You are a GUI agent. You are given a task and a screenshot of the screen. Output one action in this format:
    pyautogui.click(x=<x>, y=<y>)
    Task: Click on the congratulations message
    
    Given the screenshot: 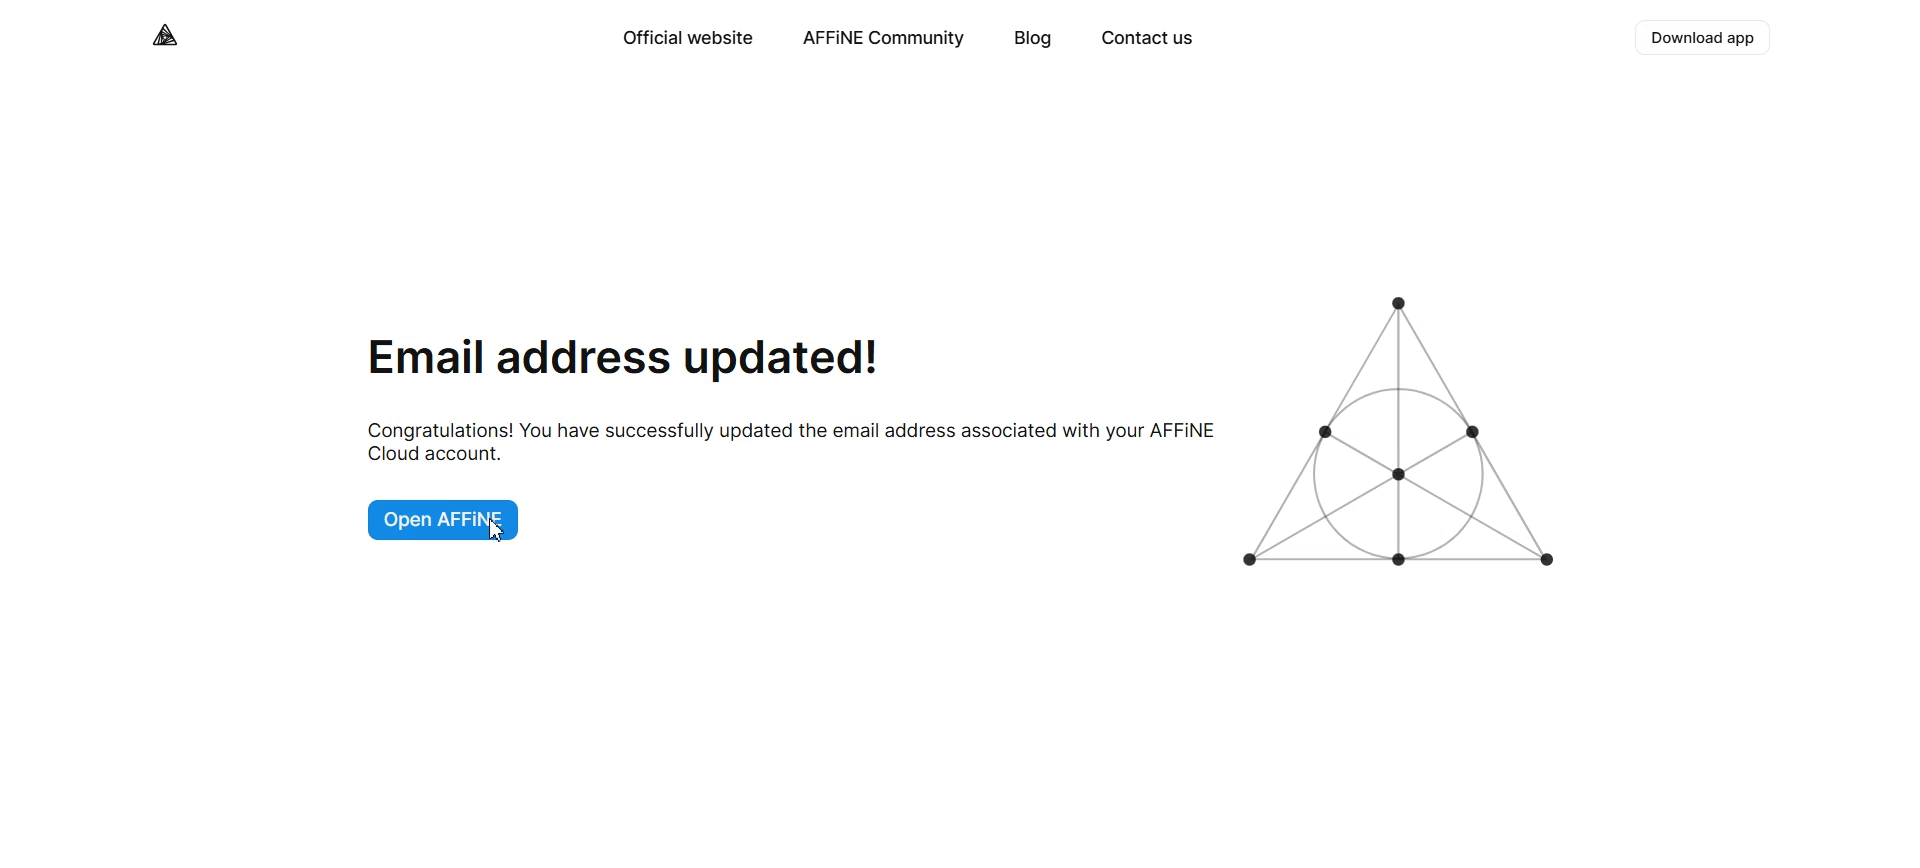 What is the action you would take?
    pyautogui.click(x=786, y=442)
    